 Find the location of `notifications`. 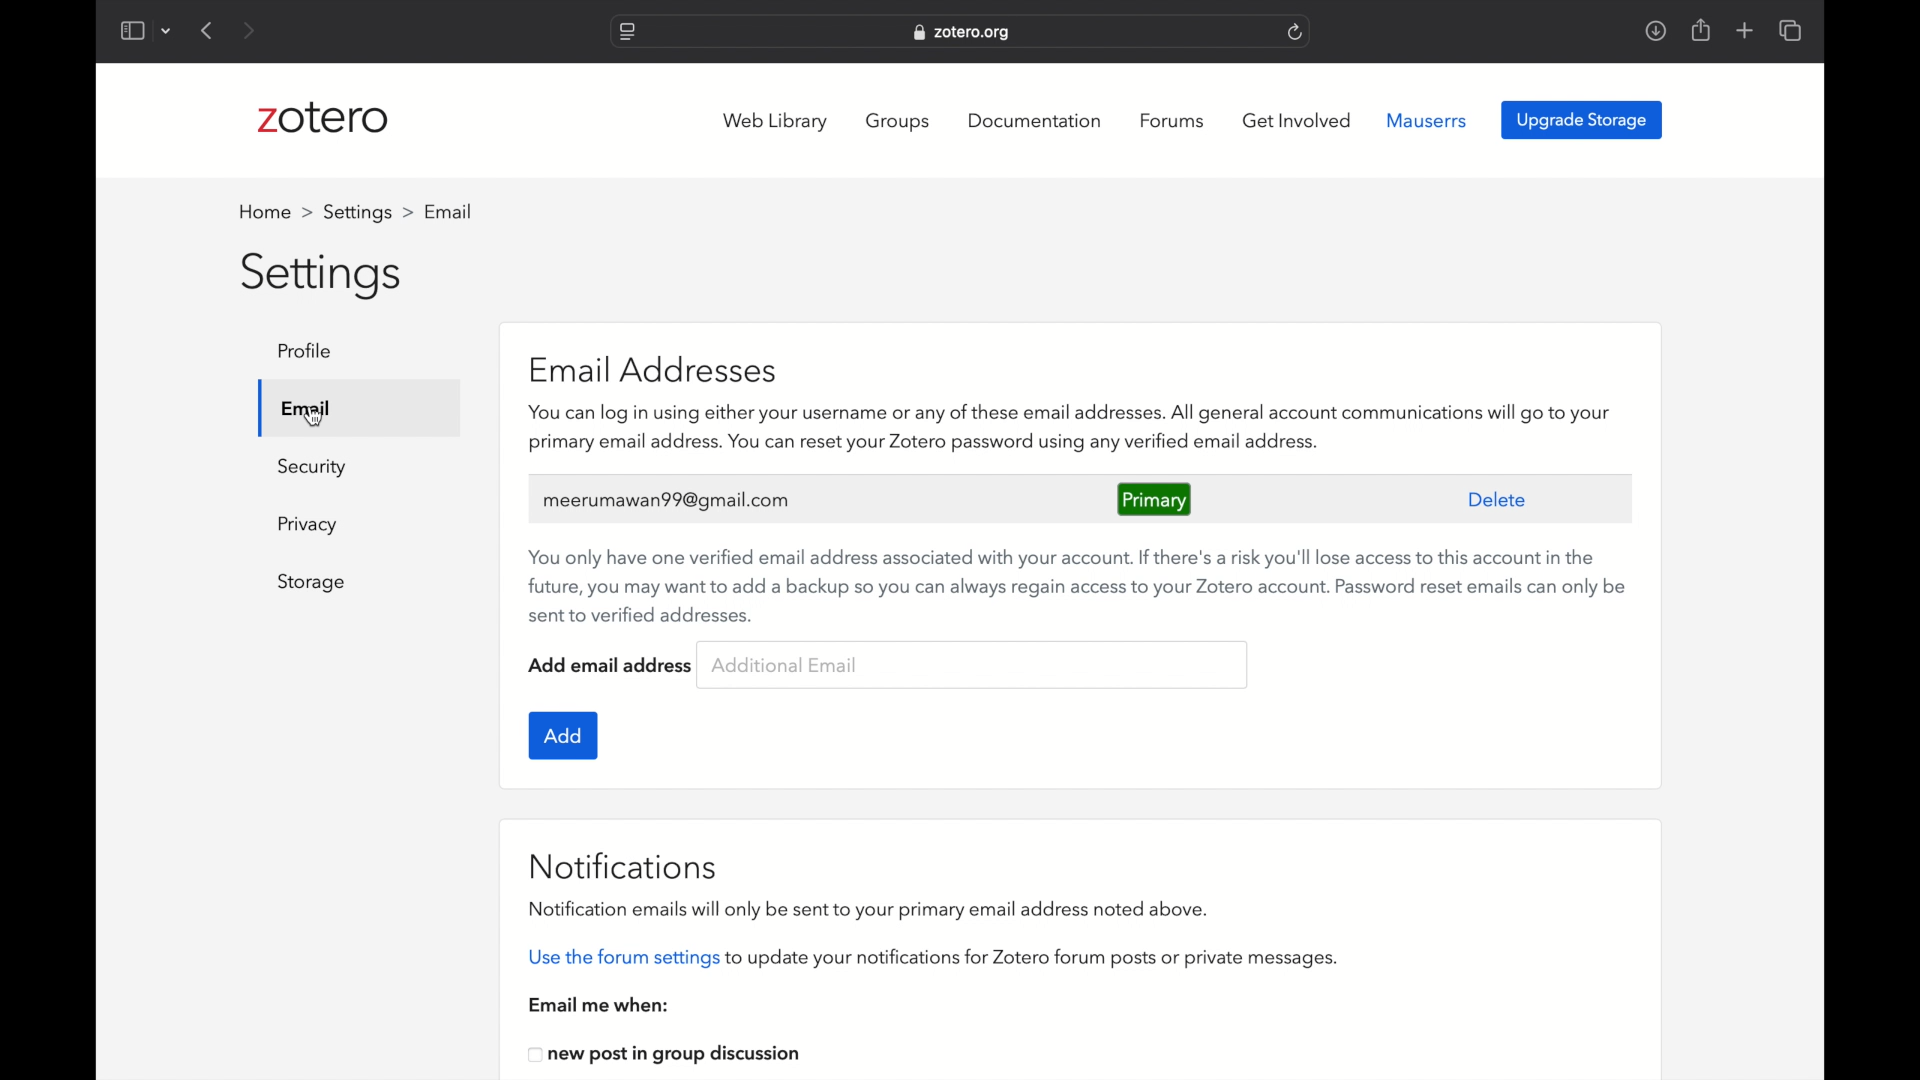

notifications is located at coordinates (626, 866).